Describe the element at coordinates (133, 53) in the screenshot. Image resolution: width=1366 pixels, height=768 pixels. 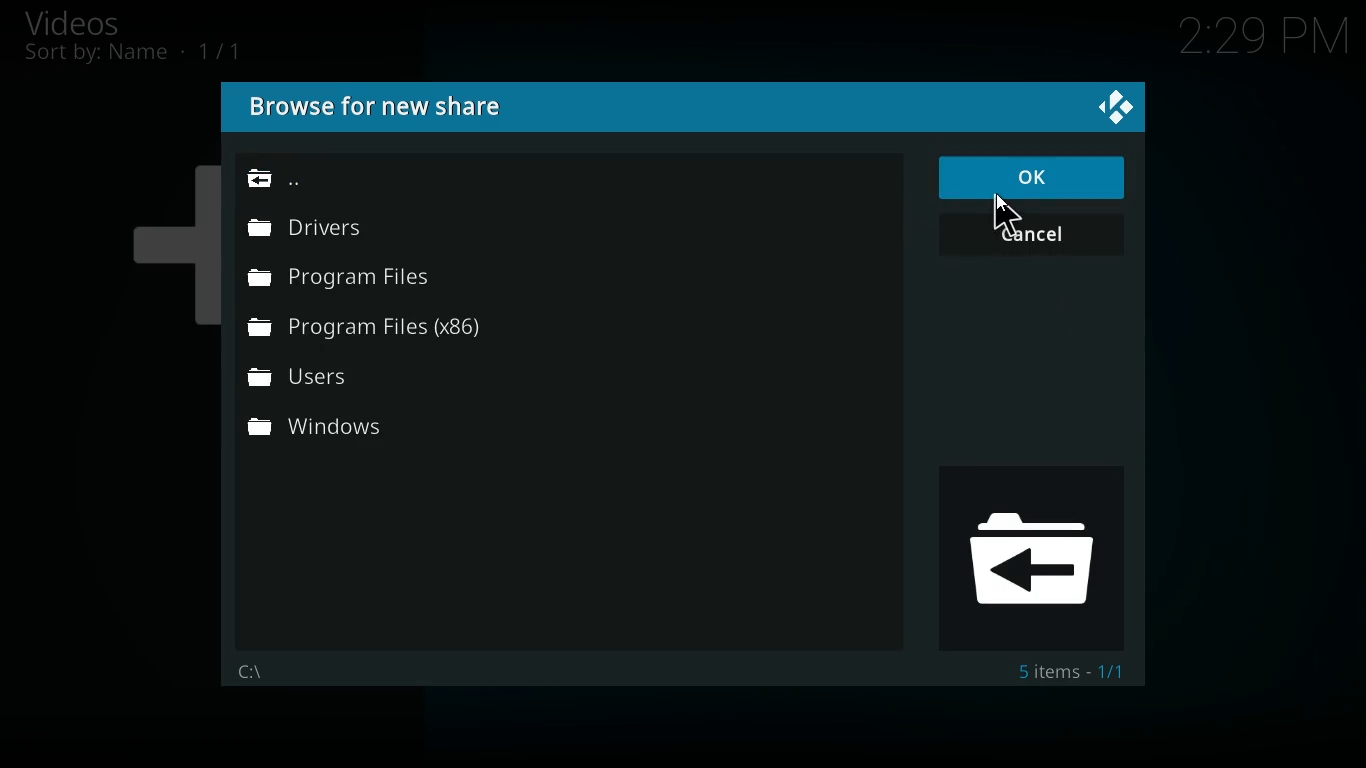
I see `sort by name 1/1` at that location.